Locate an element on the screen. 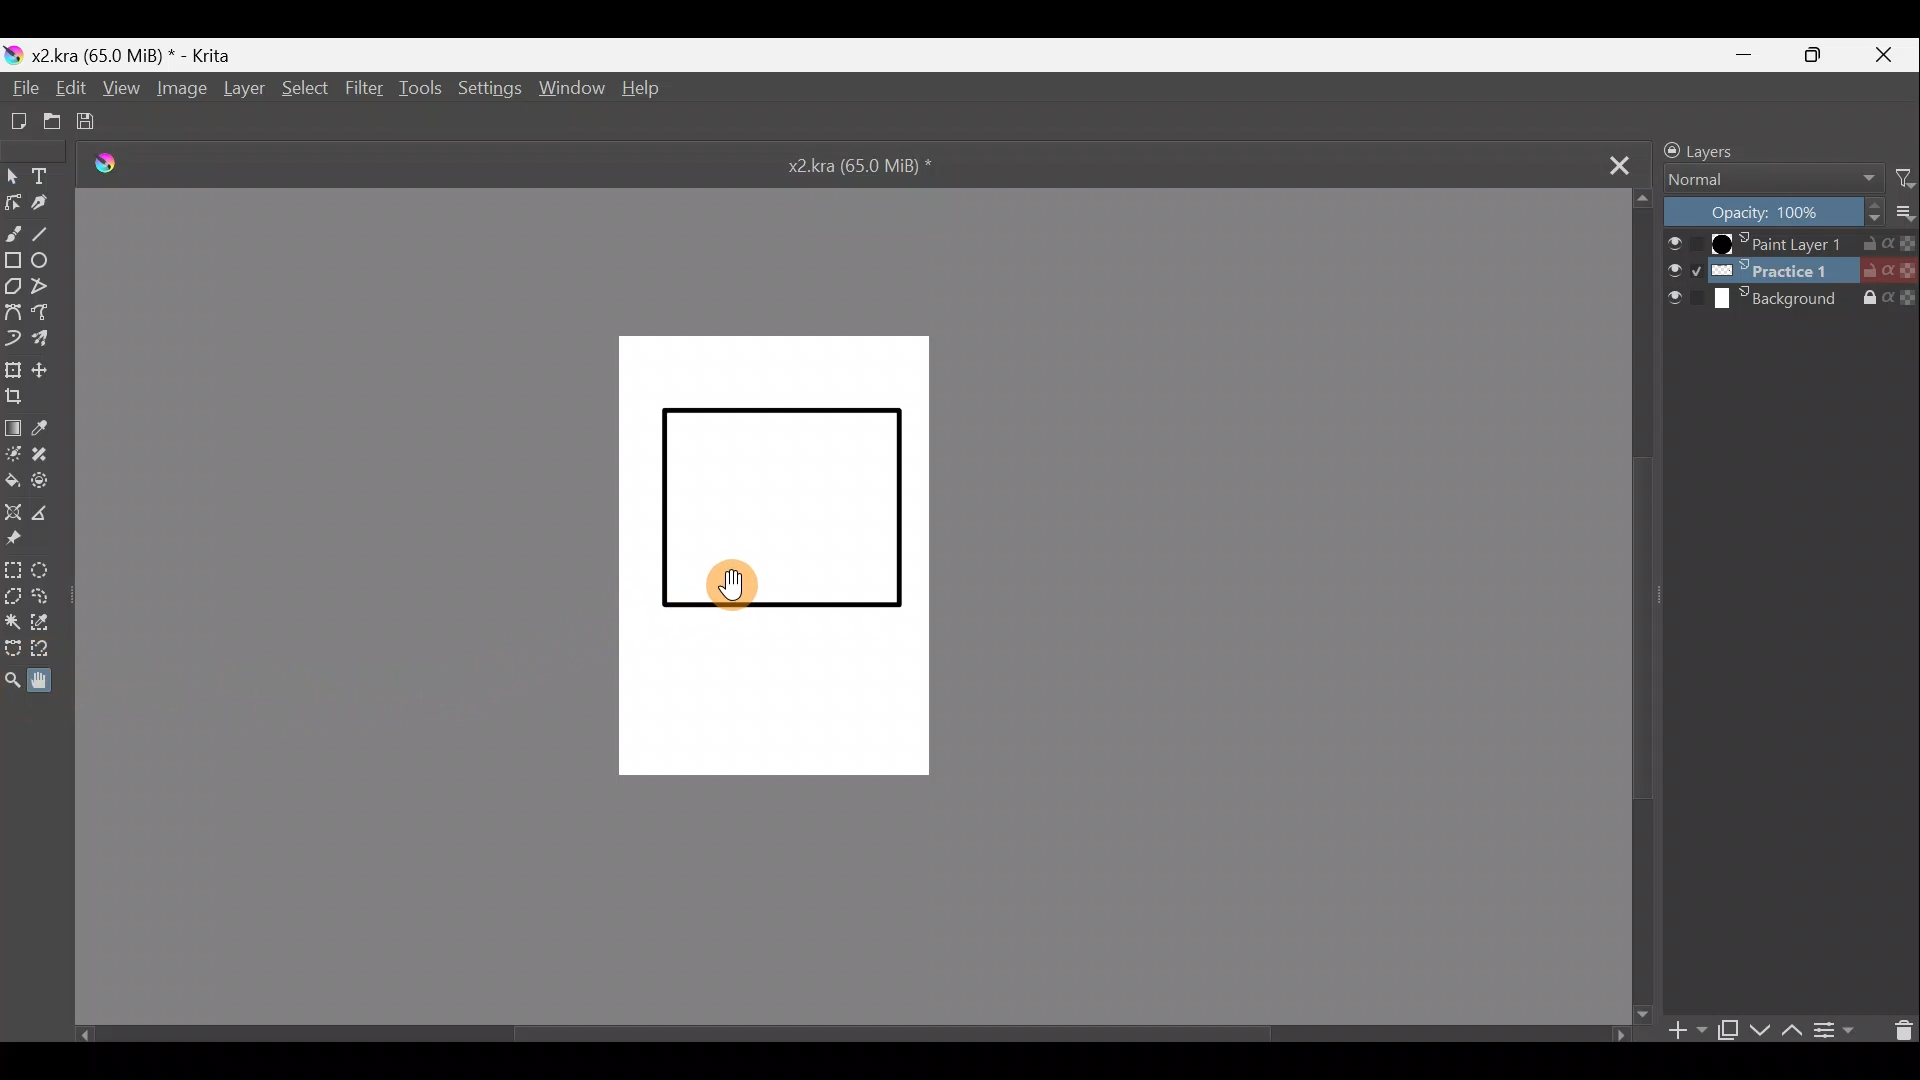  Measure distance between two points is located at coordinates (43, 509).